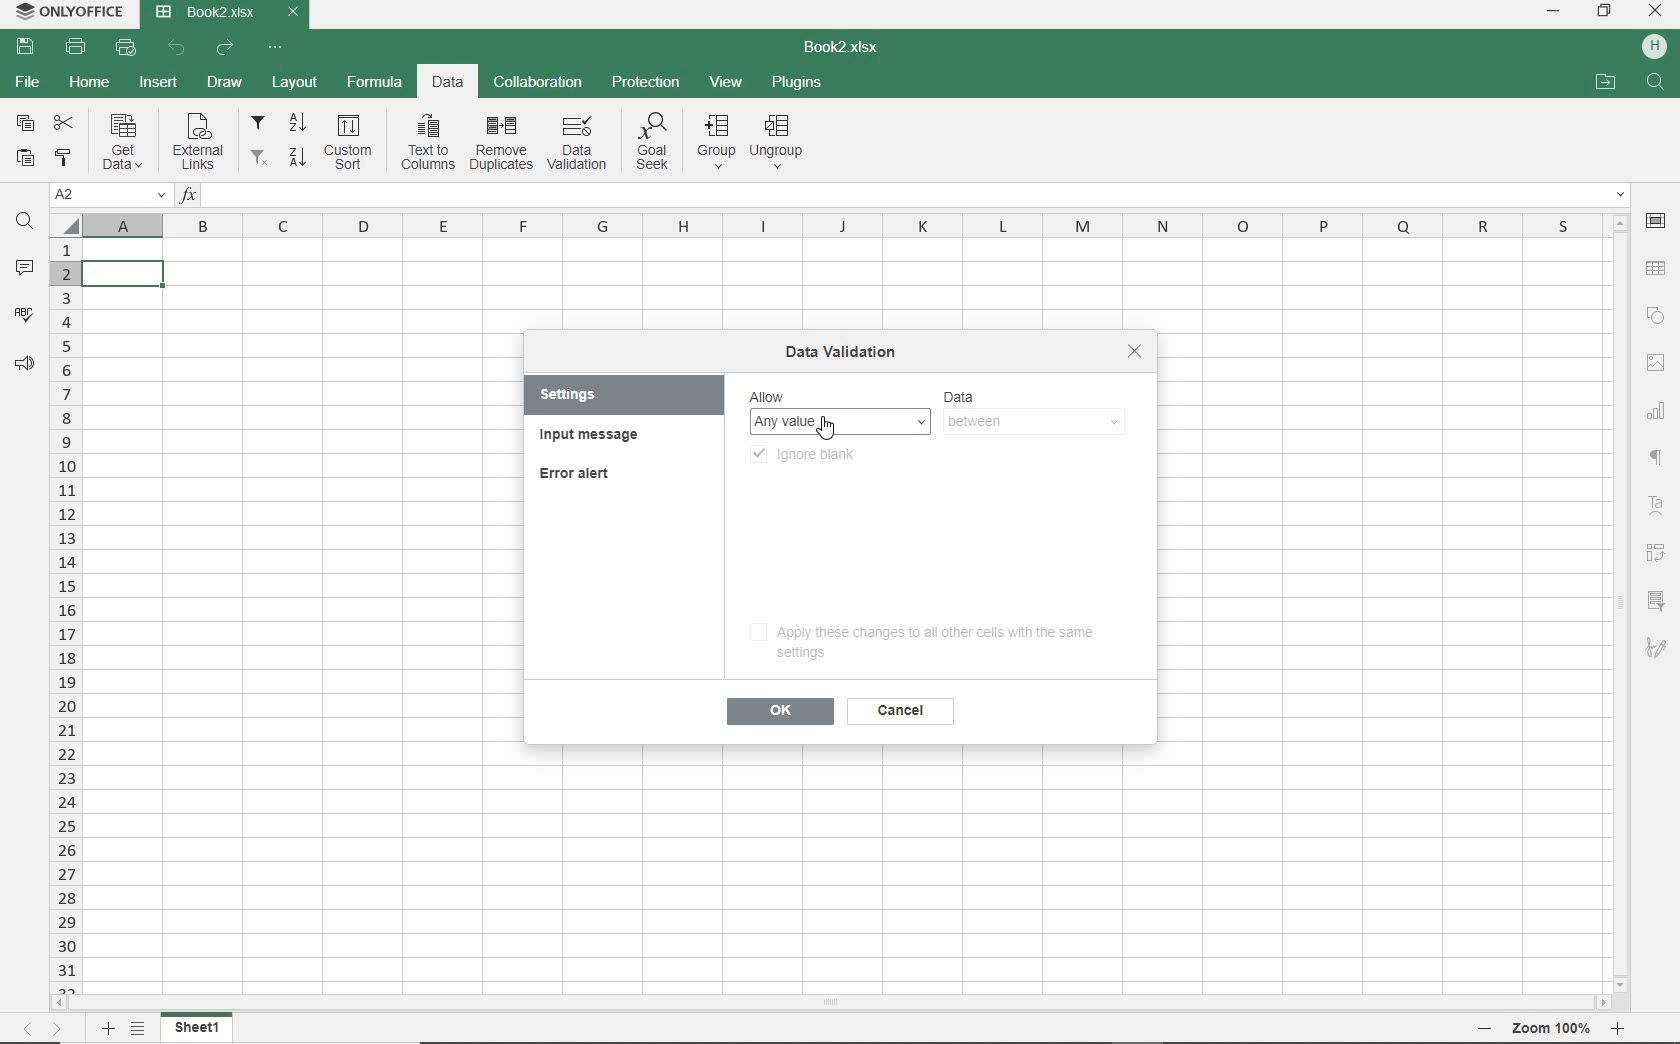 Image resolution: width=1680 pixels, height=1044 pixels. I want to click on SELECTED cell, so click(125, 273).